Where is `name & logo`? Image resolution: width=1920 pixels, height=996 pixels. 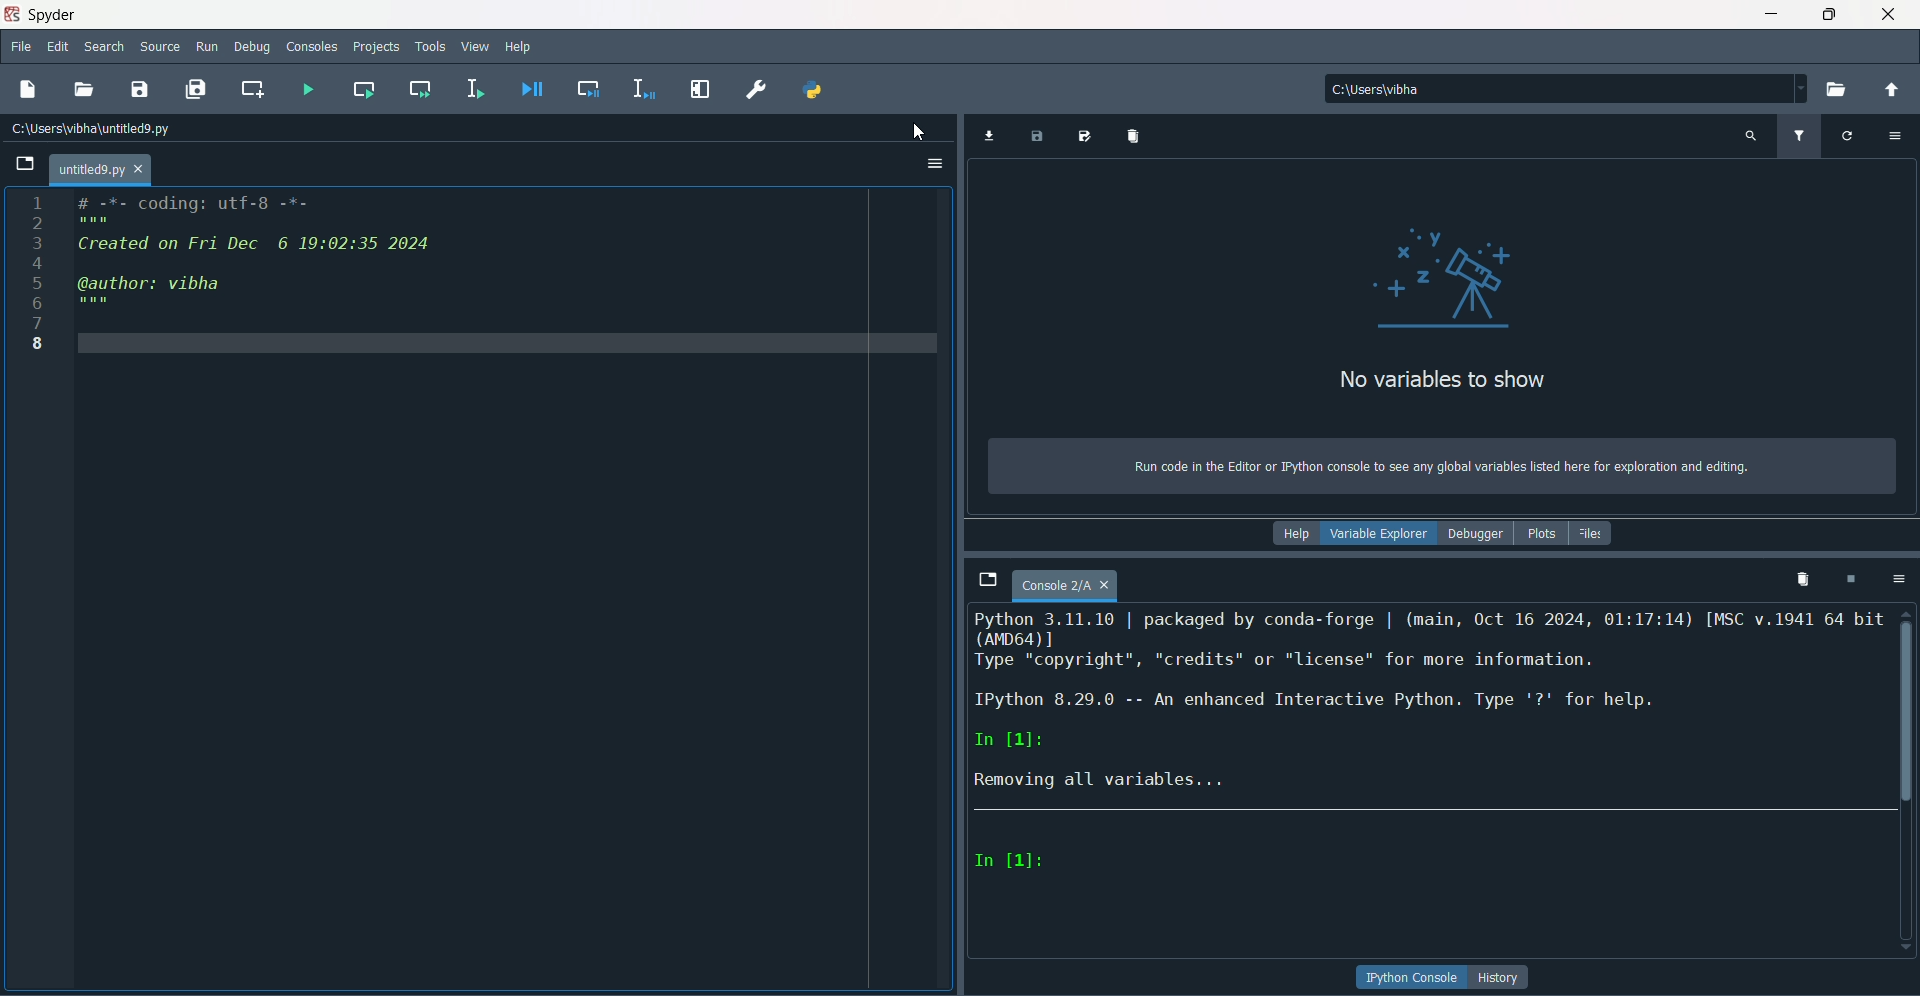 name & logo is located at coordinates (42, 14).